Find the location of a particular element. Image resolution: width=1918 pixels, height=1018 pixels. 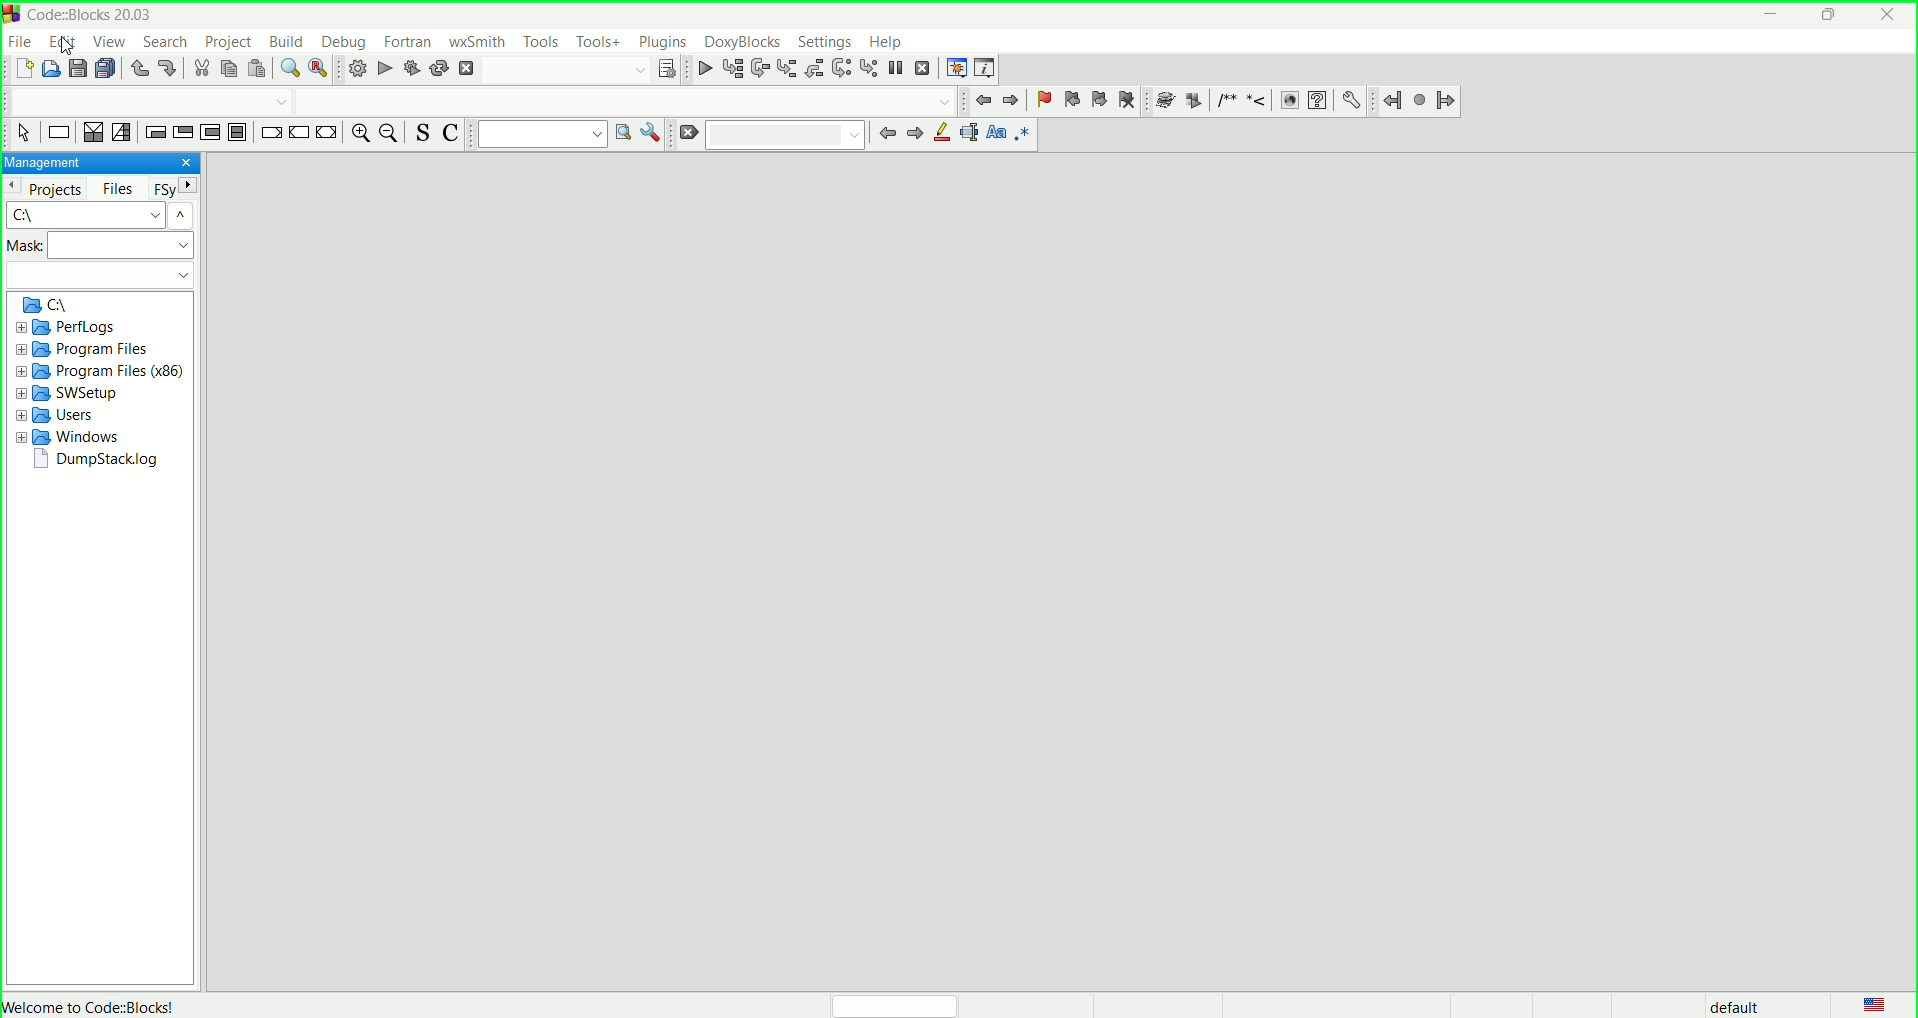

 is located at coordinates (475, 41).